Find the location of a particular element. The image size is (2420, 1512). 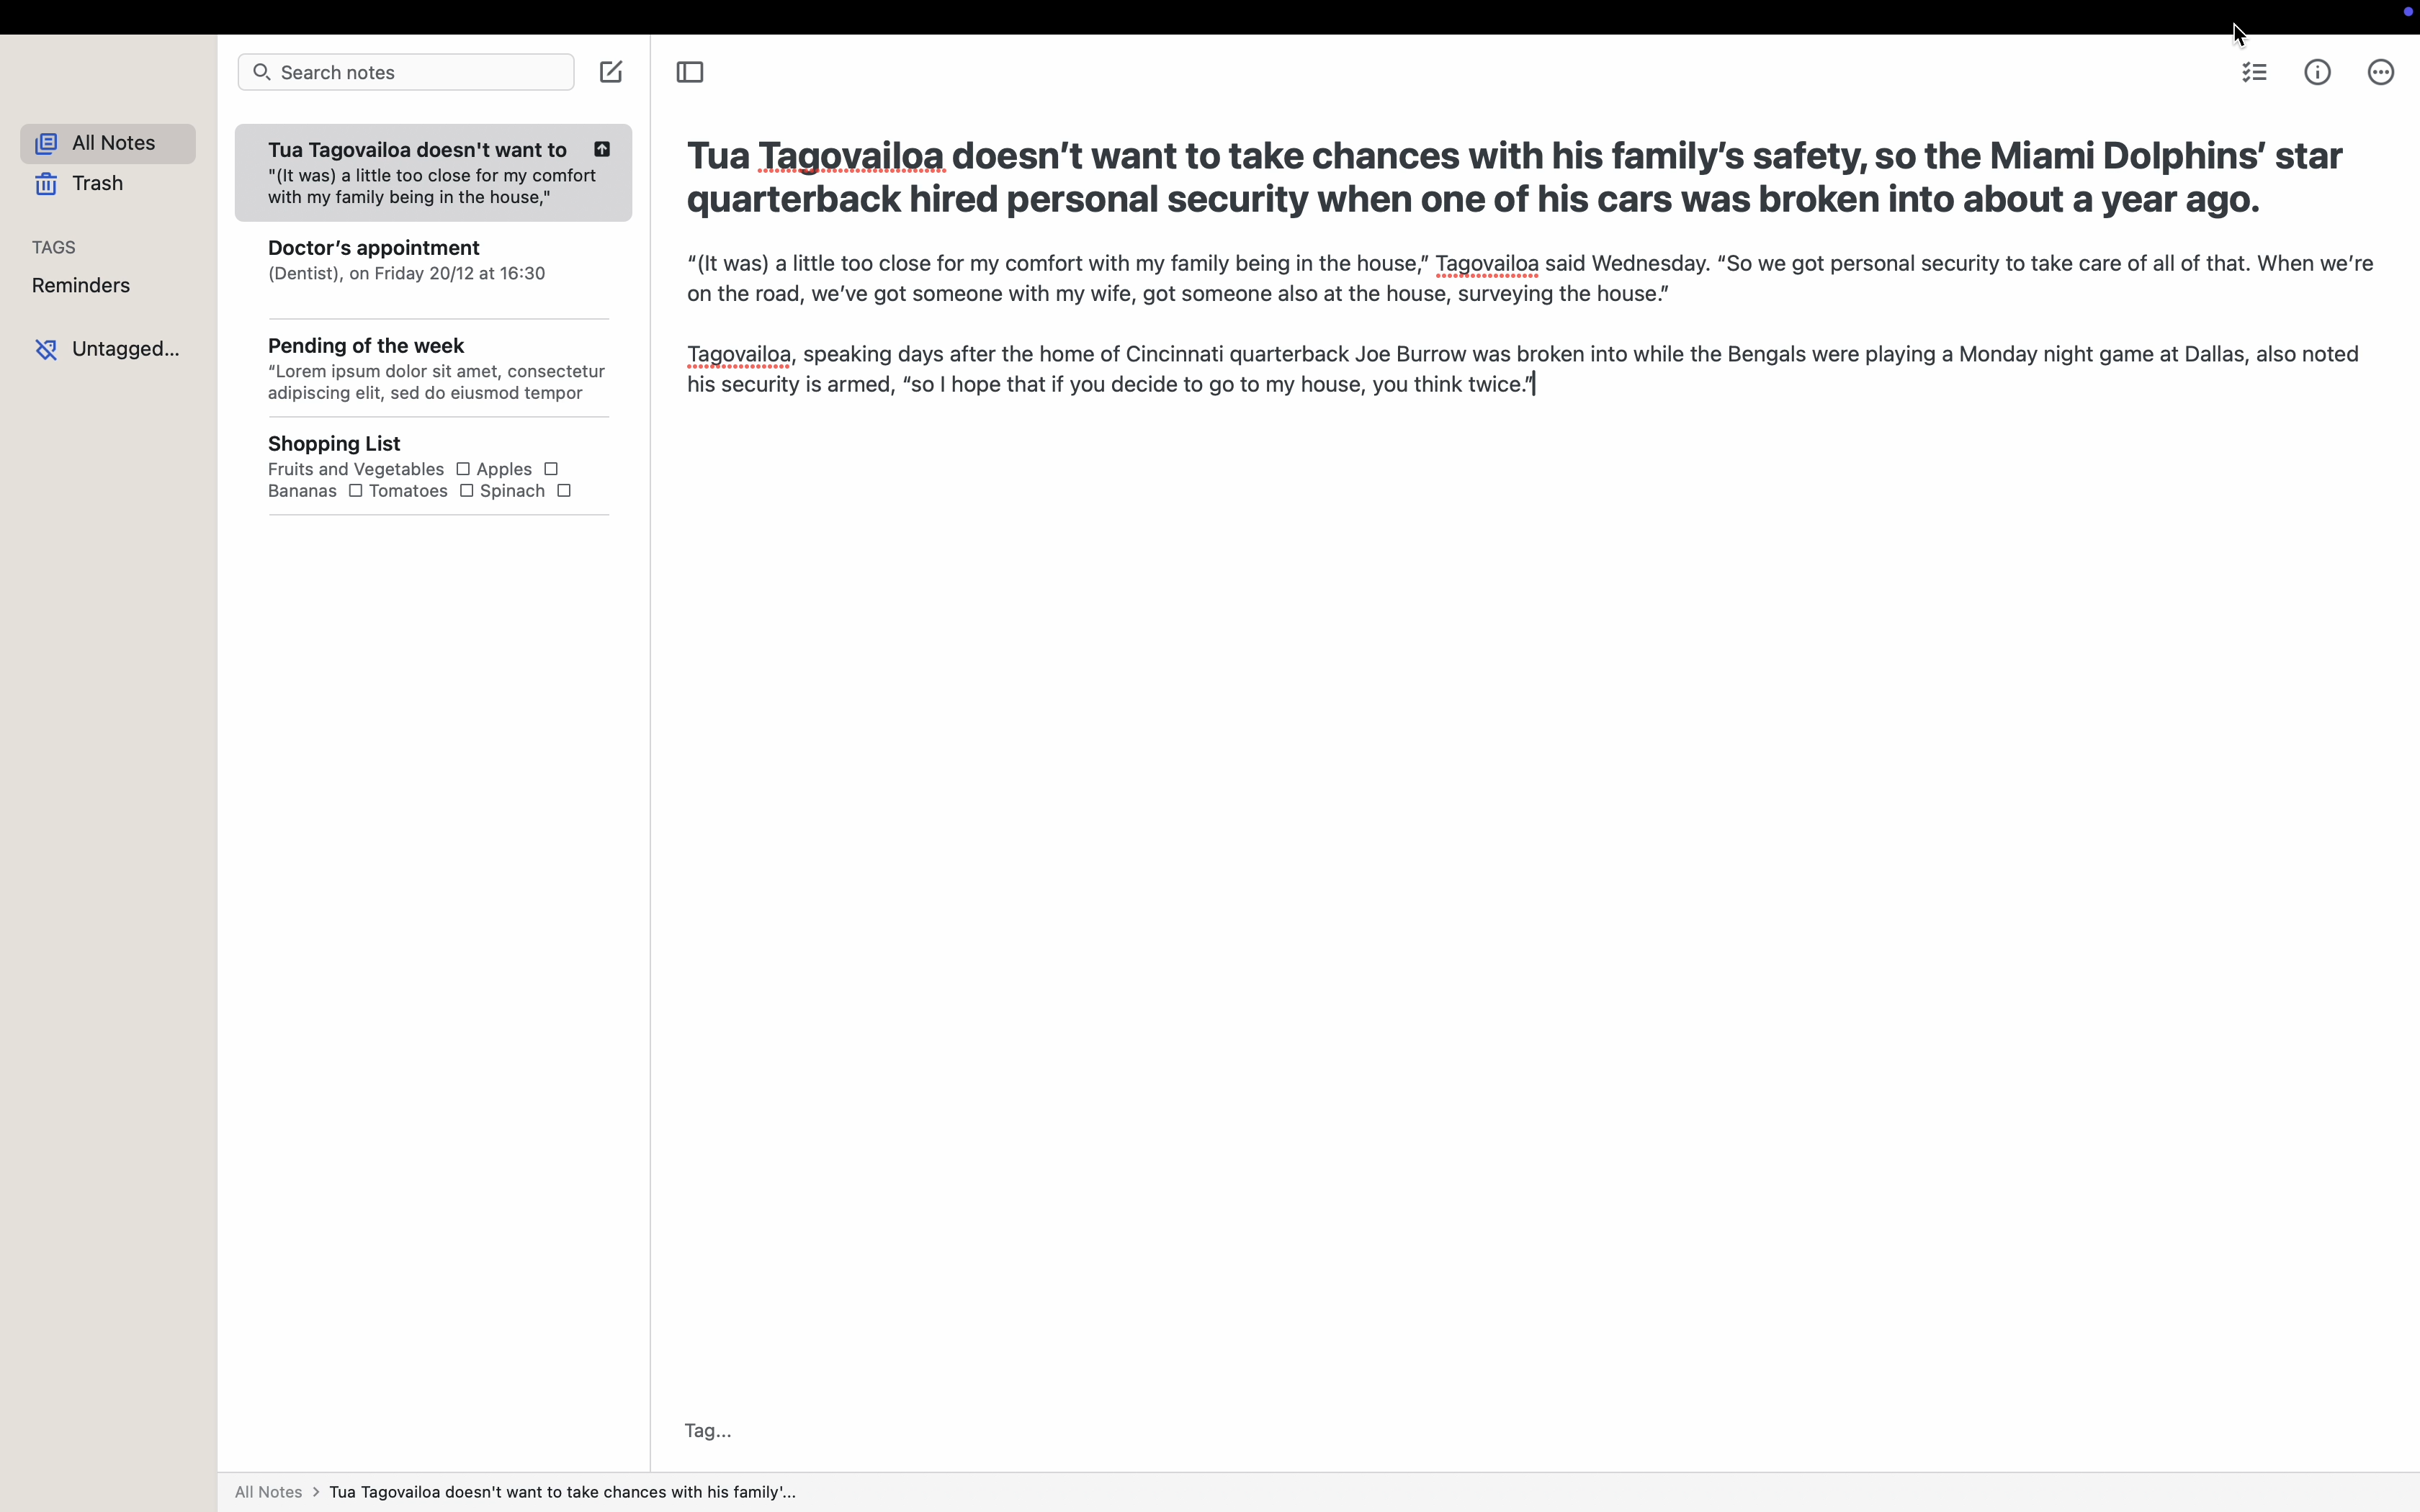

Tagovalloa, speaking days after the home of Cincinnati quarterback Joe Burrow was broken into while the Bengals were playing a Monday night game at Dallas, also noted
his security is armed, “so | hope that if you decide to go to my house, you think twice| is located at coordinates (1519, 371).